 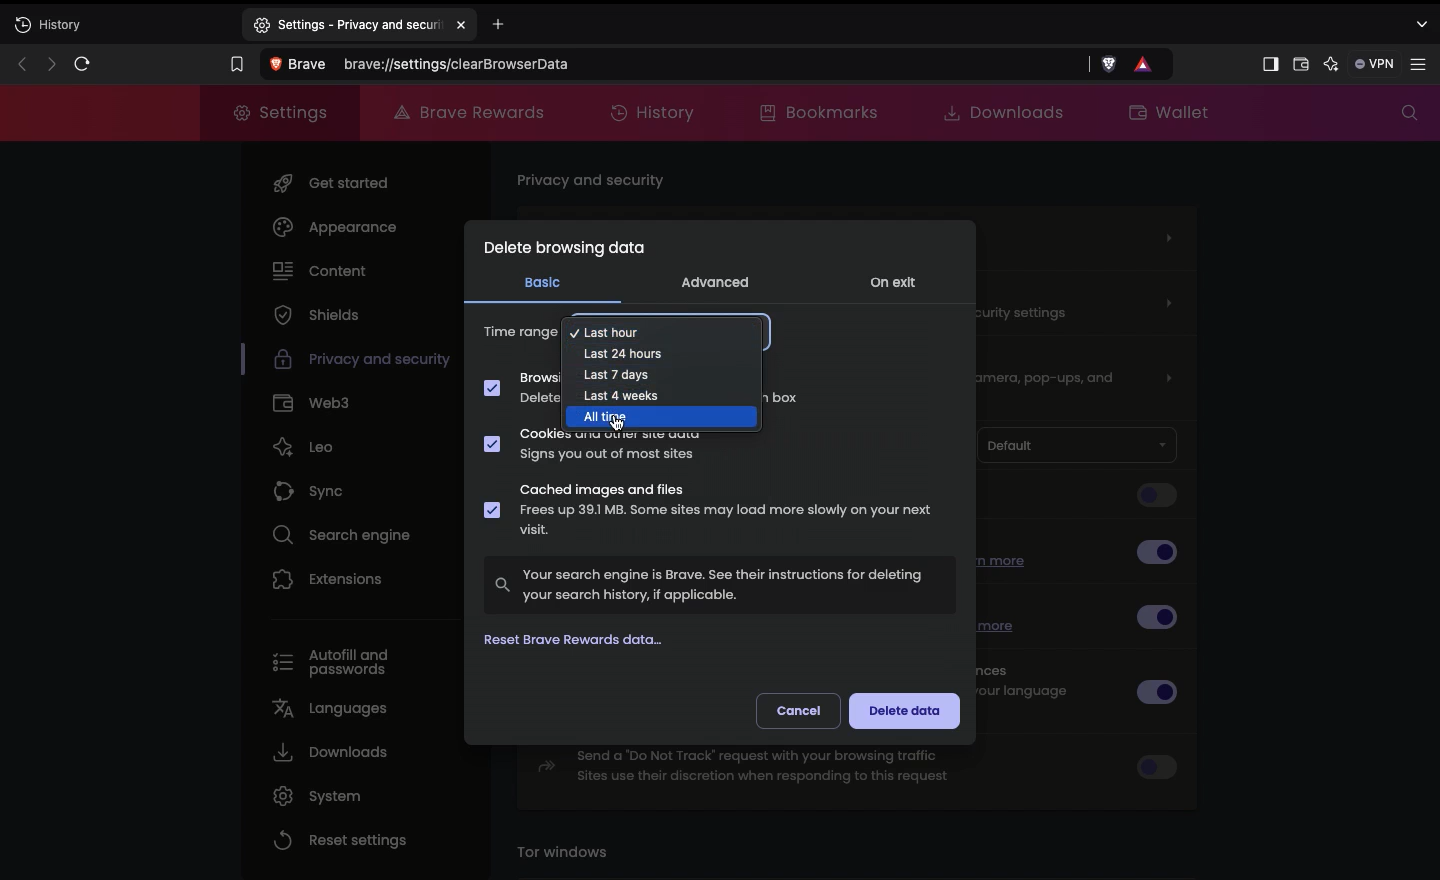 I want to click on All time, so click(x=607, y=418).